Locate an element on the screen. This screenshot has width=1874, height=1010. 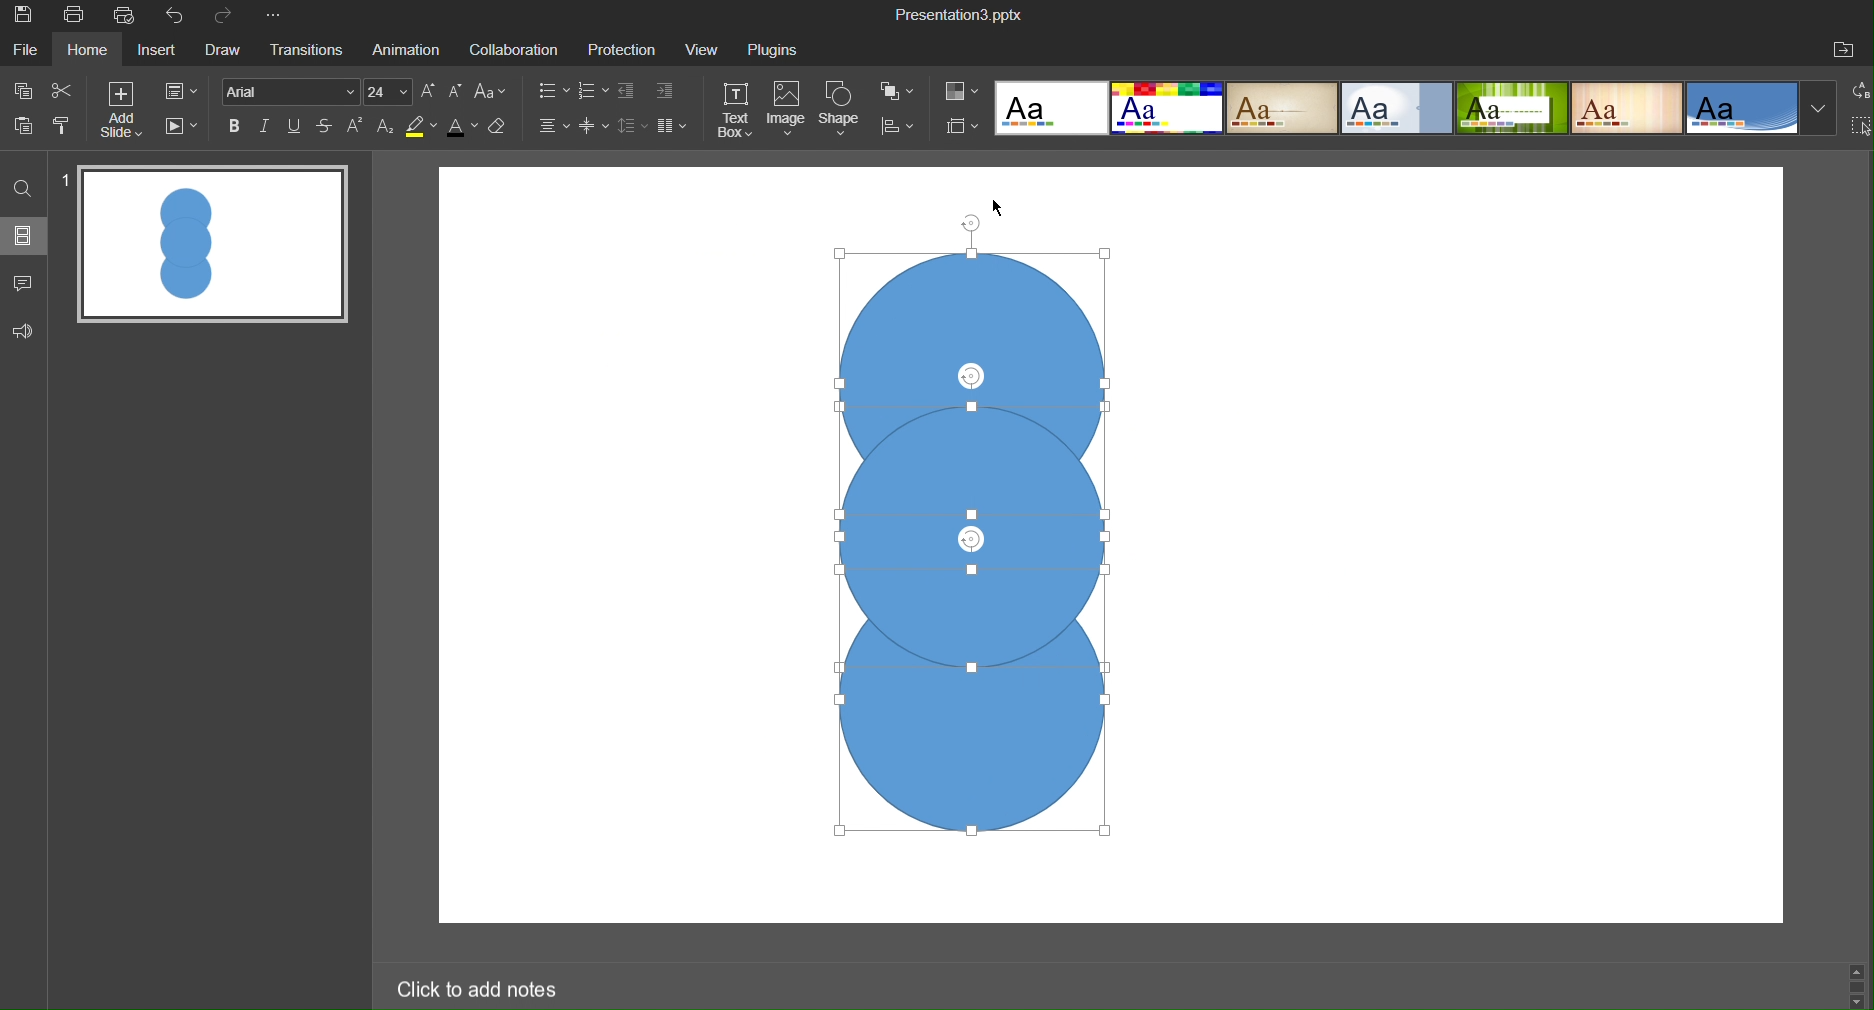
Font is located at coordinates (291, 91).